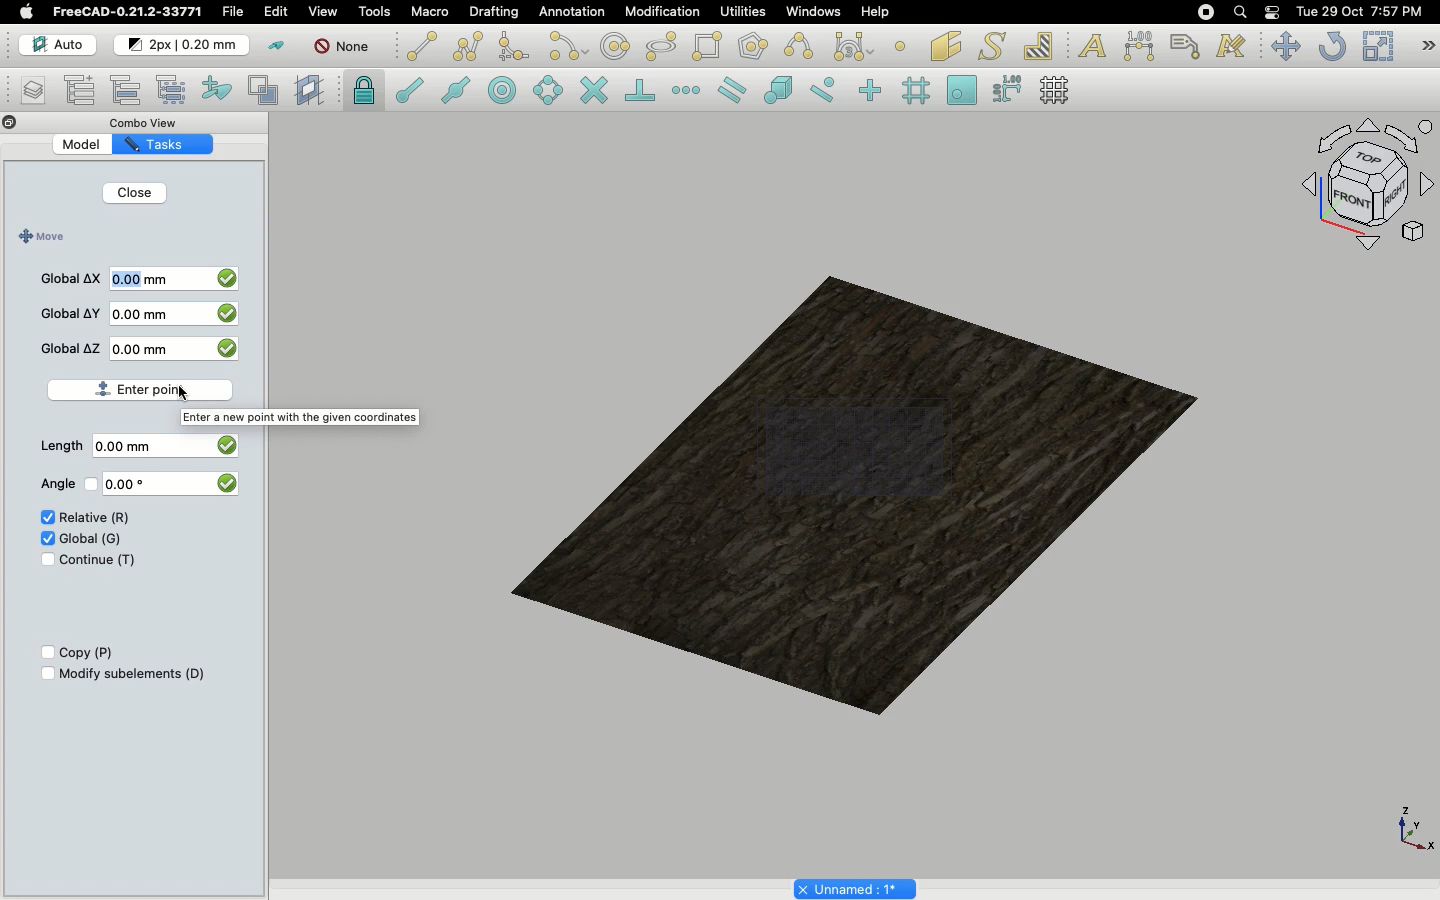  I want to click on Create working plane proxy, so click(312, 91).